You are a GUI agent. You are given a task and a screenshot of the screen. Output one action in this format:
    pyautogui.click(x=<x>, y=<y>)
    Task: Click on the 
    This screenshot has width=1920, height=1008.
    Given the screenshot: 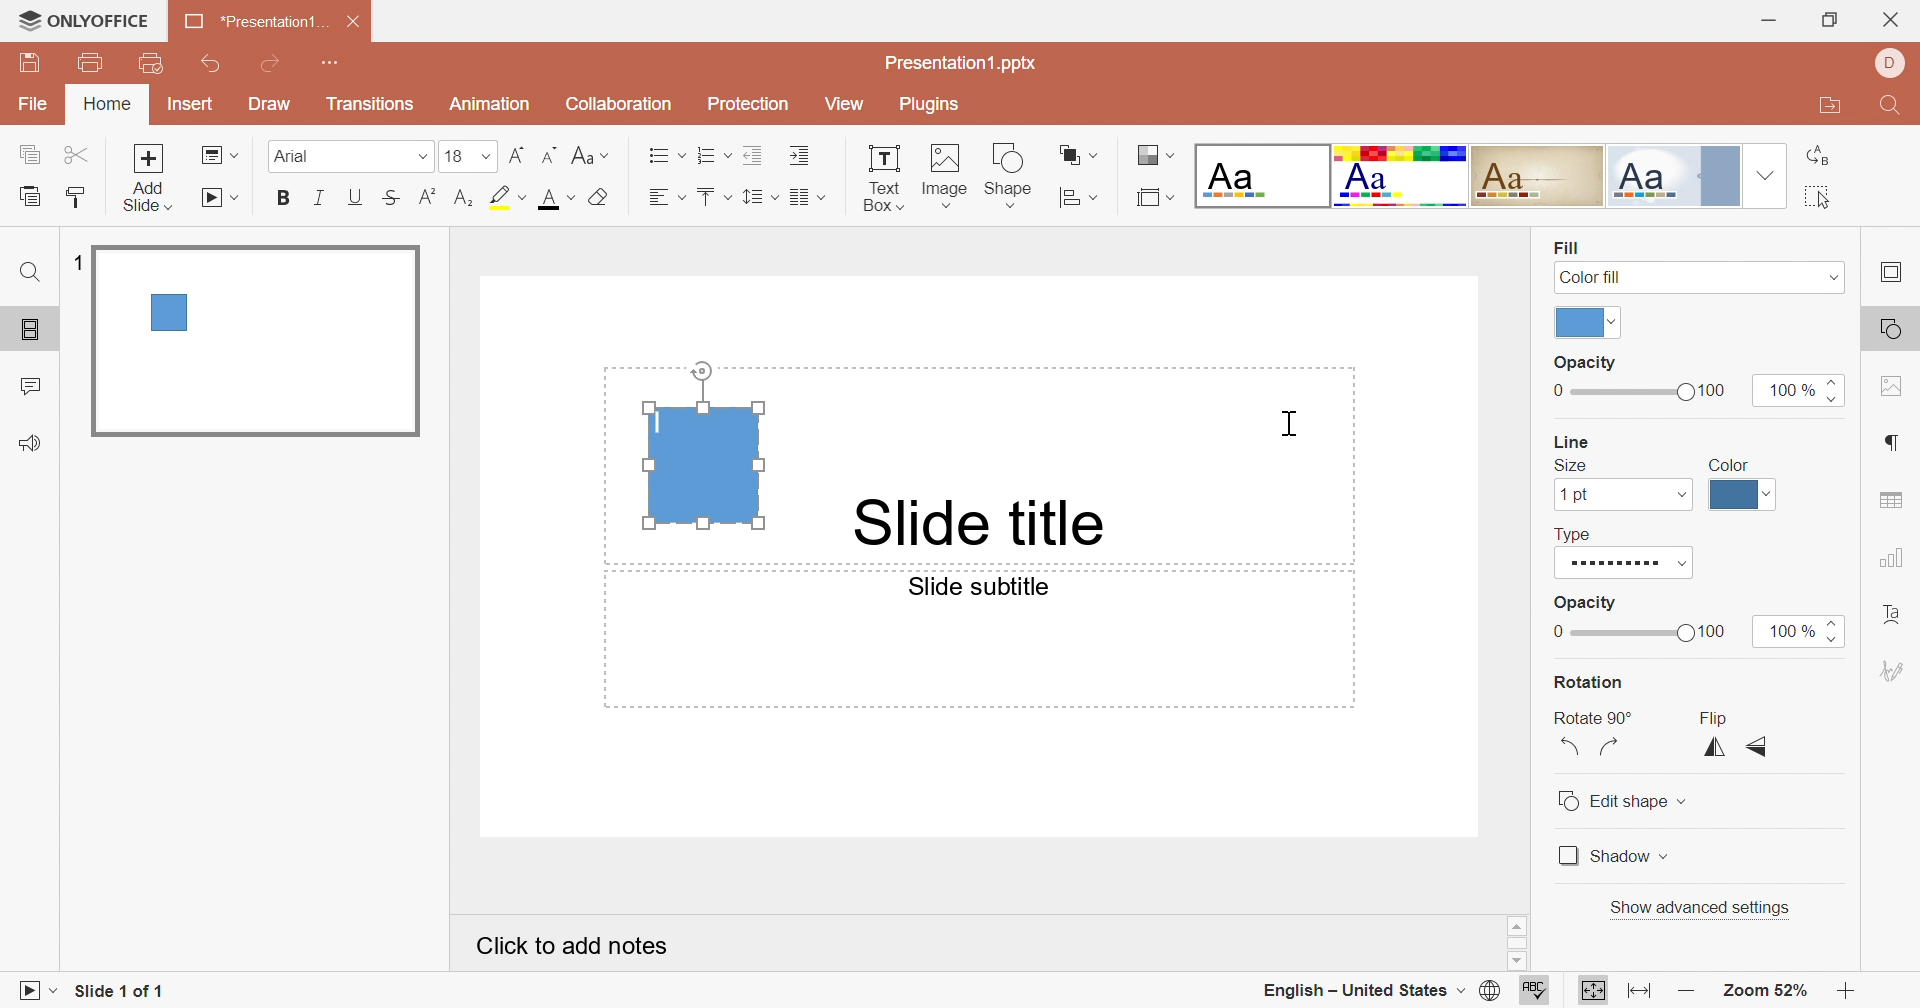 What is the action you would take?
    pyautogui.click(x=1554, y=391)
    